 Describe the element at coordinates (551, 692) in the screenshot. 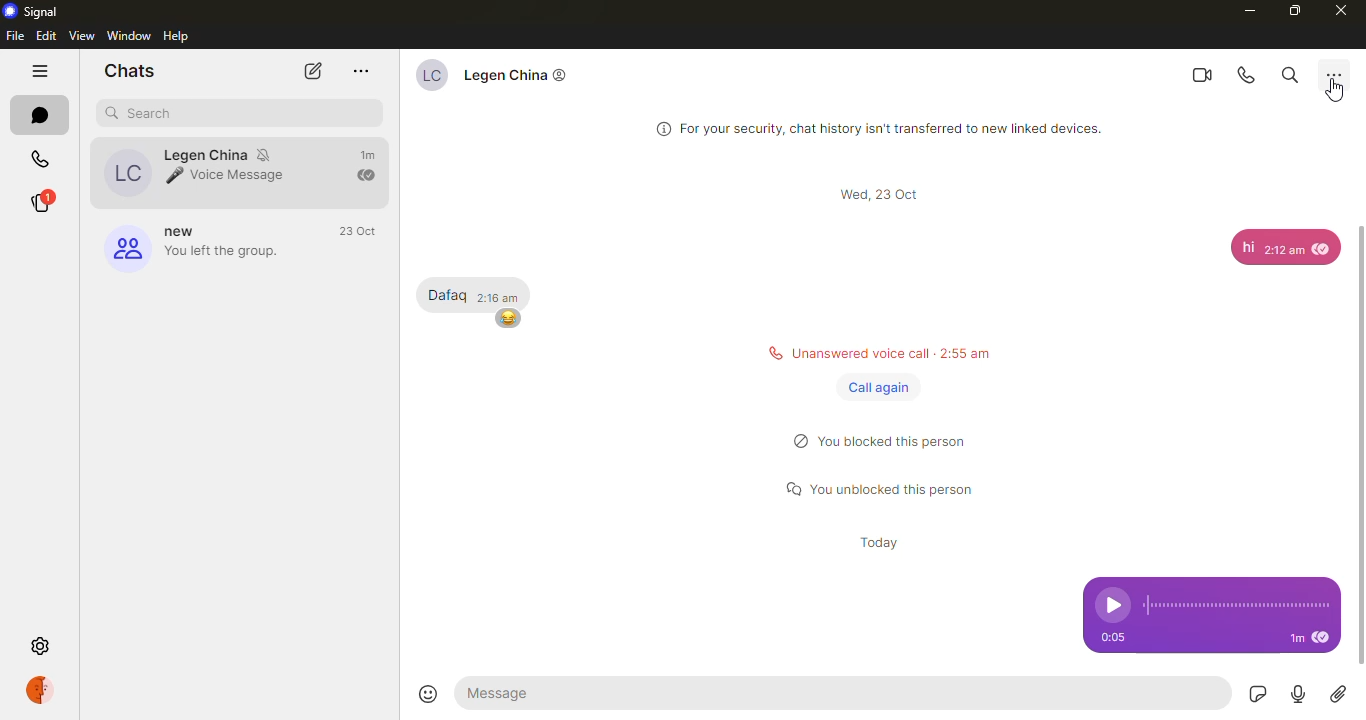

I see `message` at that location.